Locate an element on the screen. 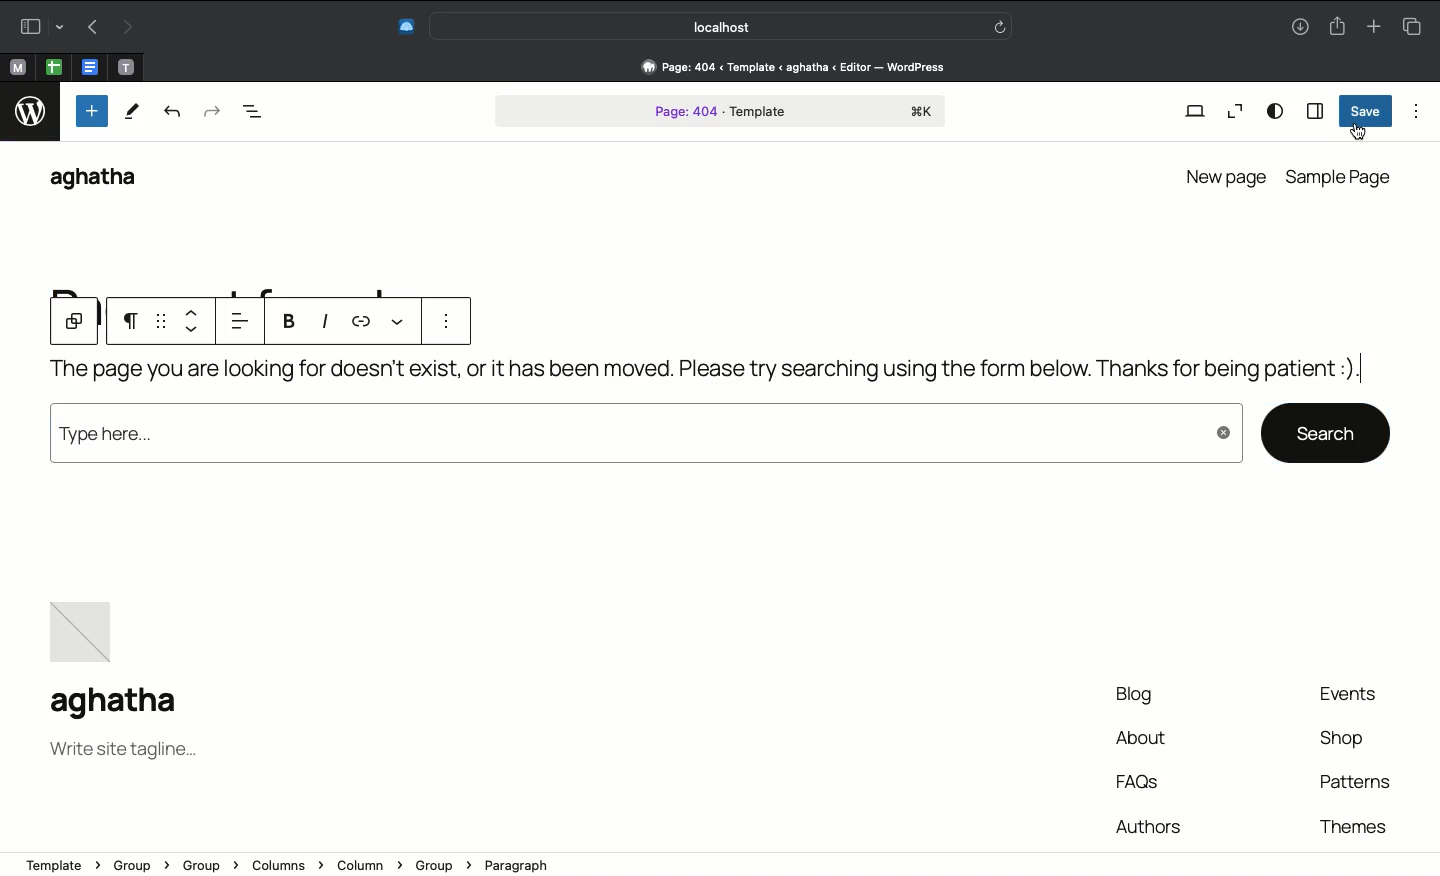 The image size is (1440, 876). About is located at coordinates (1142, 740).